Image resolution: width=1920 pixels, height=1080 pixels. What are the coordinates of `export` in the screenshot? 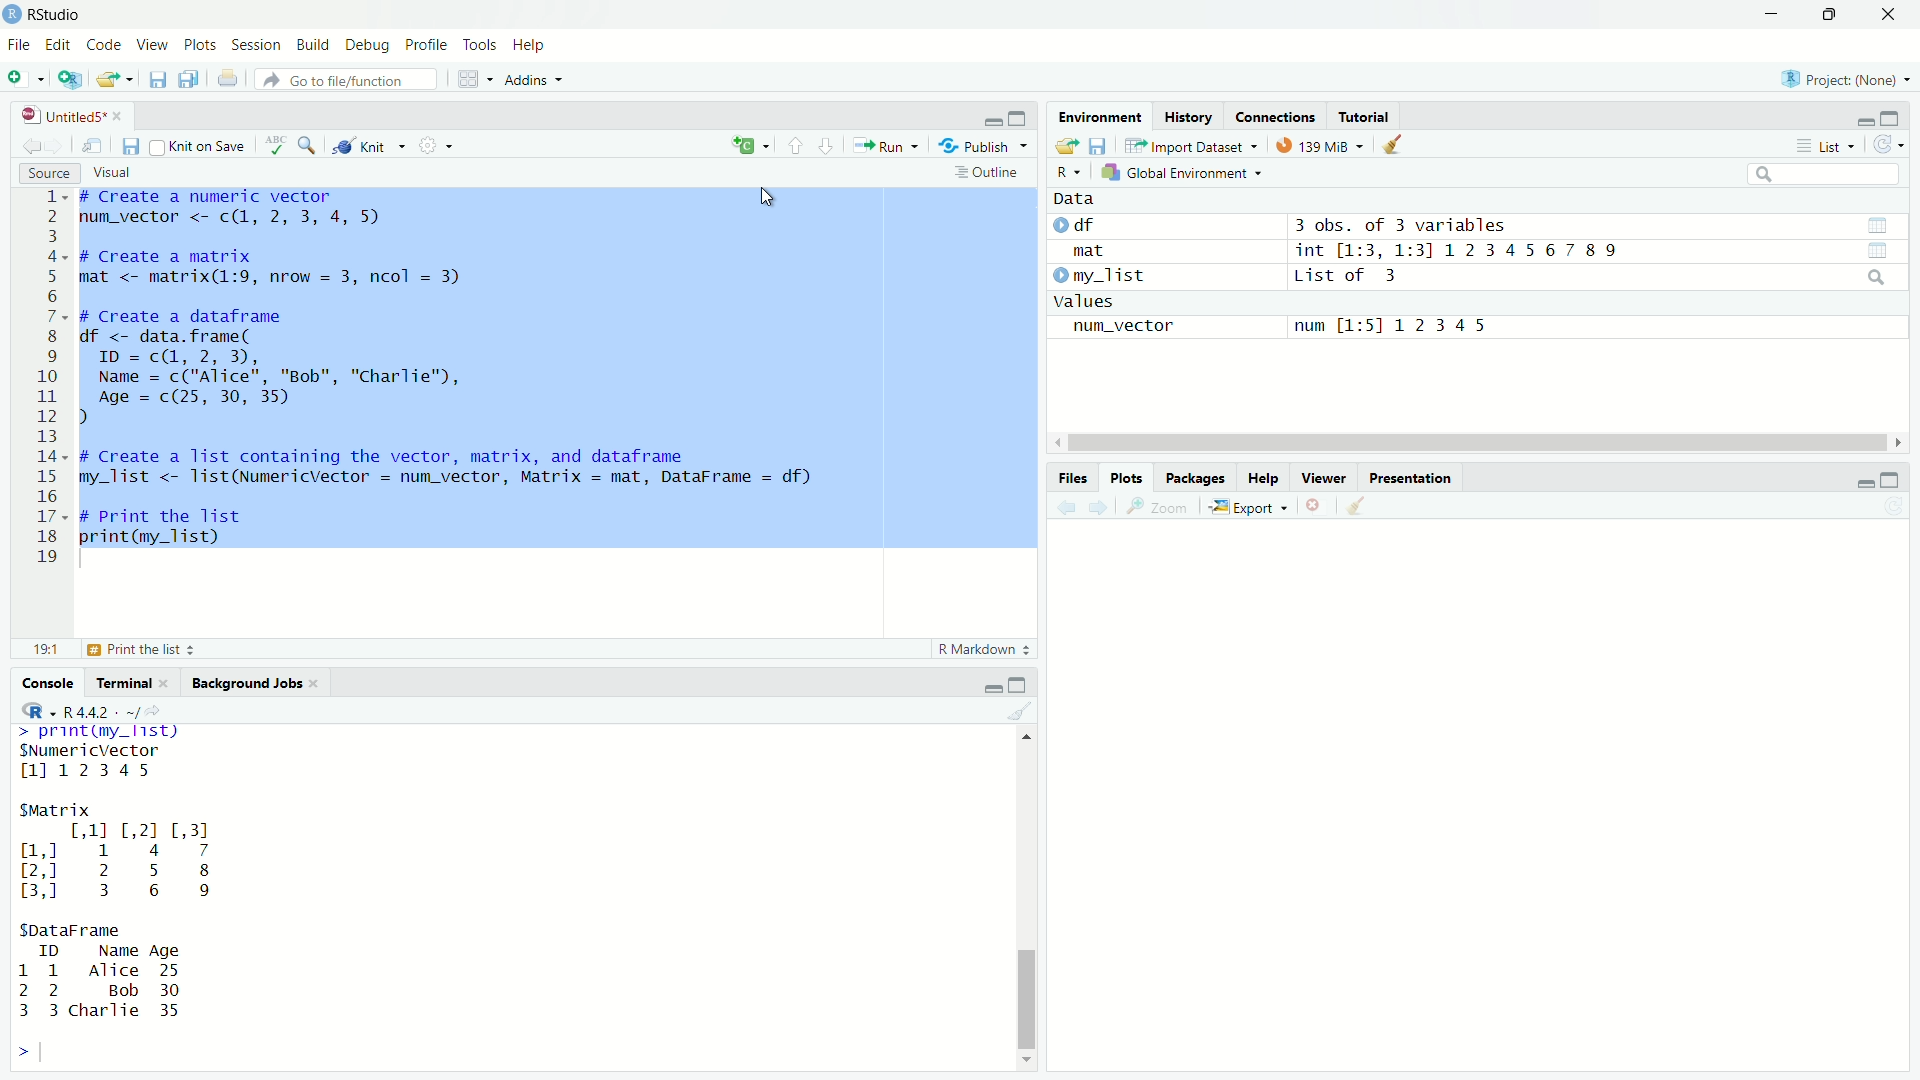 It's located at (113, 83).